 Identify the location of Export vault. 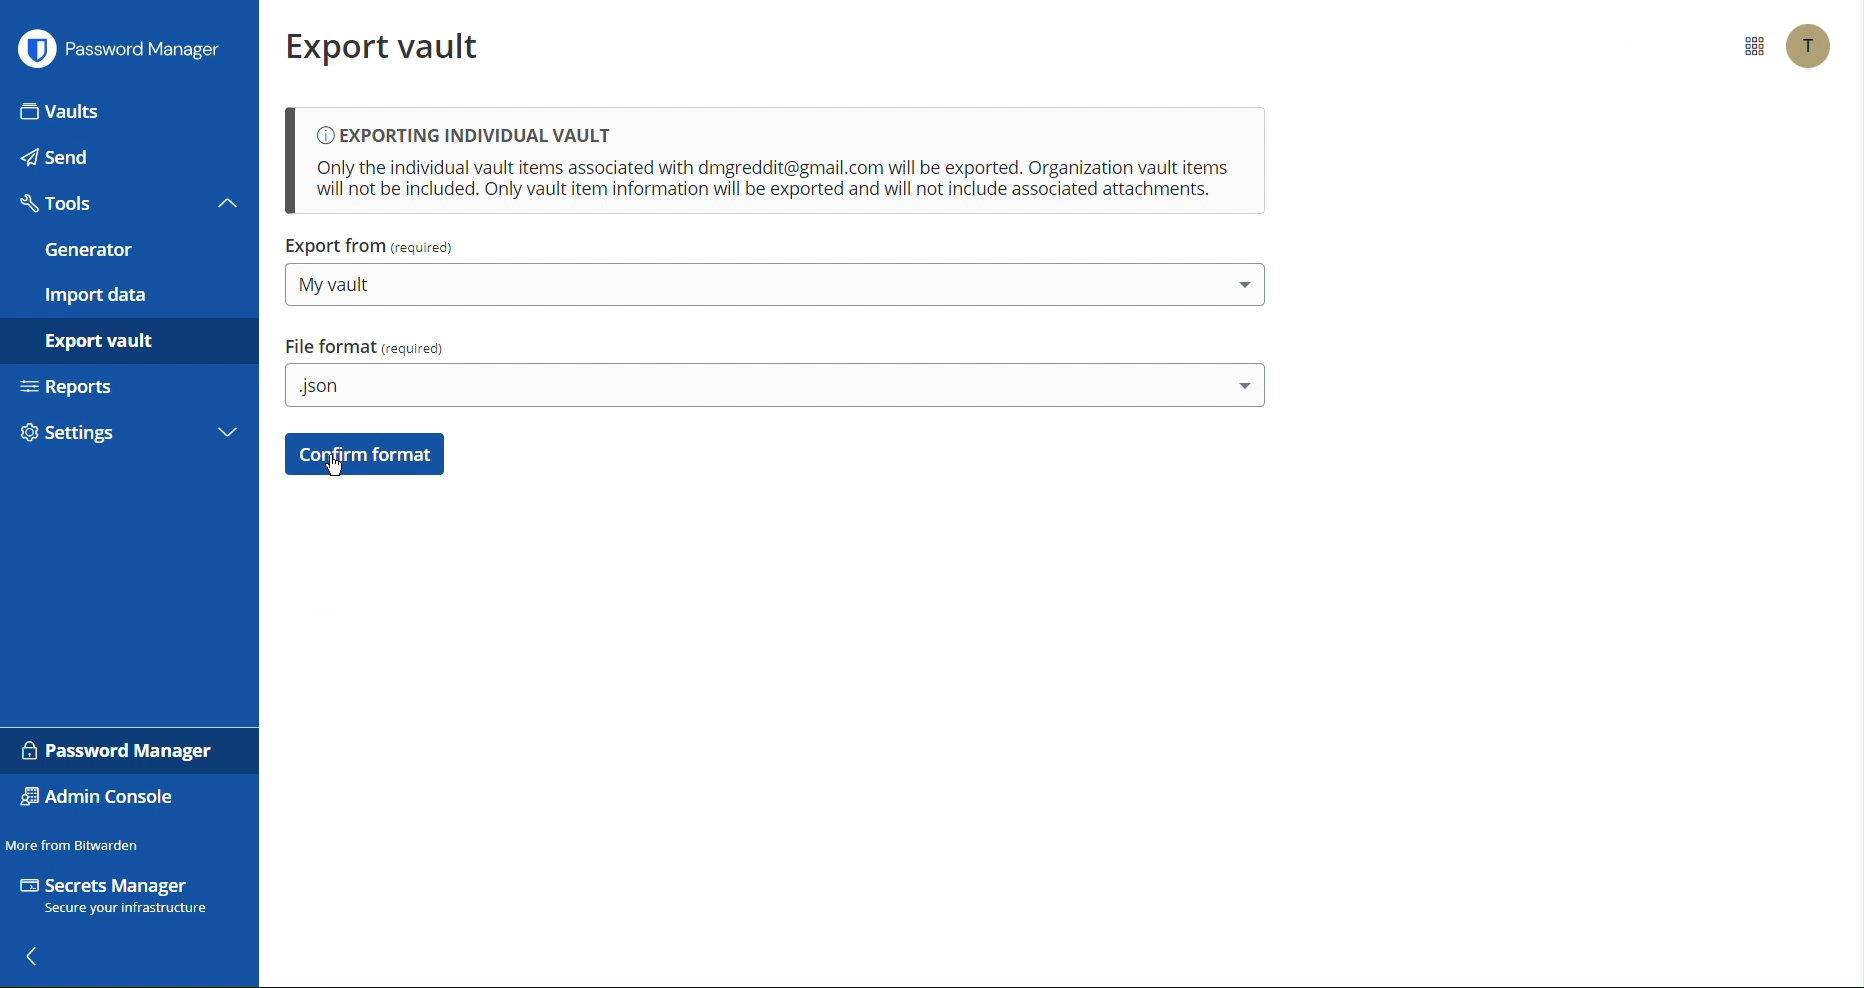
(393, 46).